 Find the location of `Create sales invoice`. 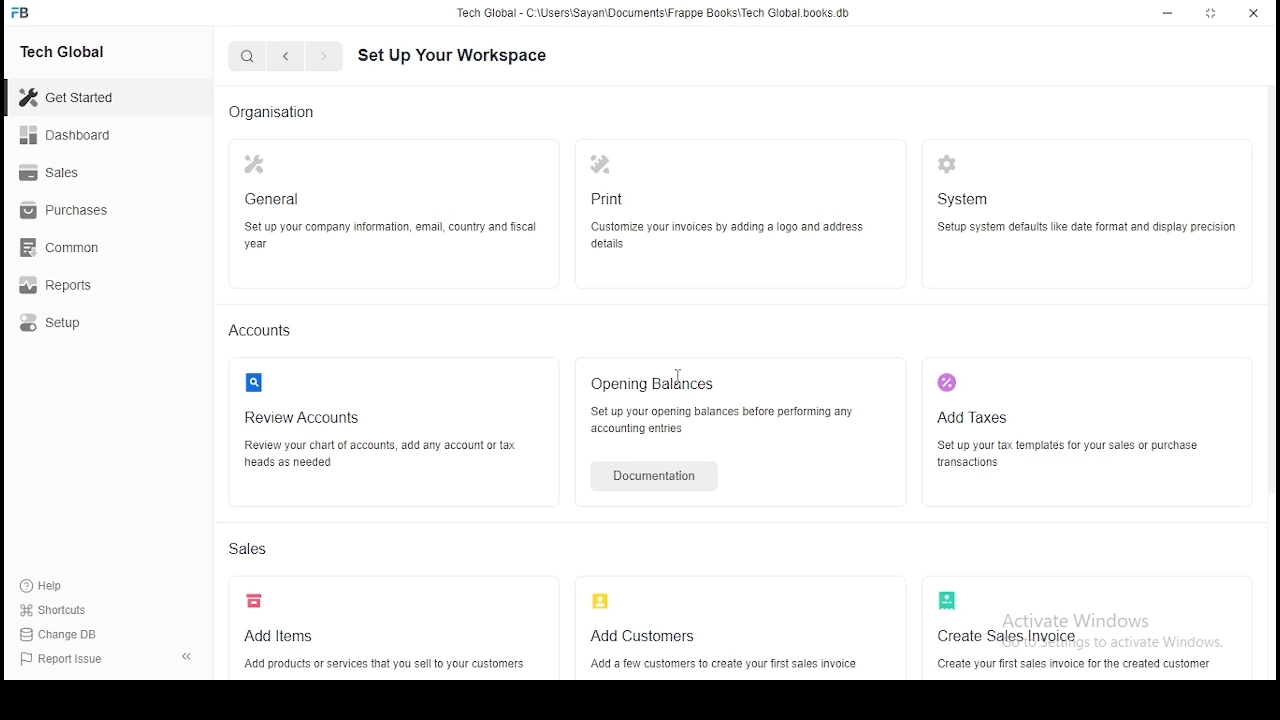

Create sales invoice is located at coordinates (1081, 627).